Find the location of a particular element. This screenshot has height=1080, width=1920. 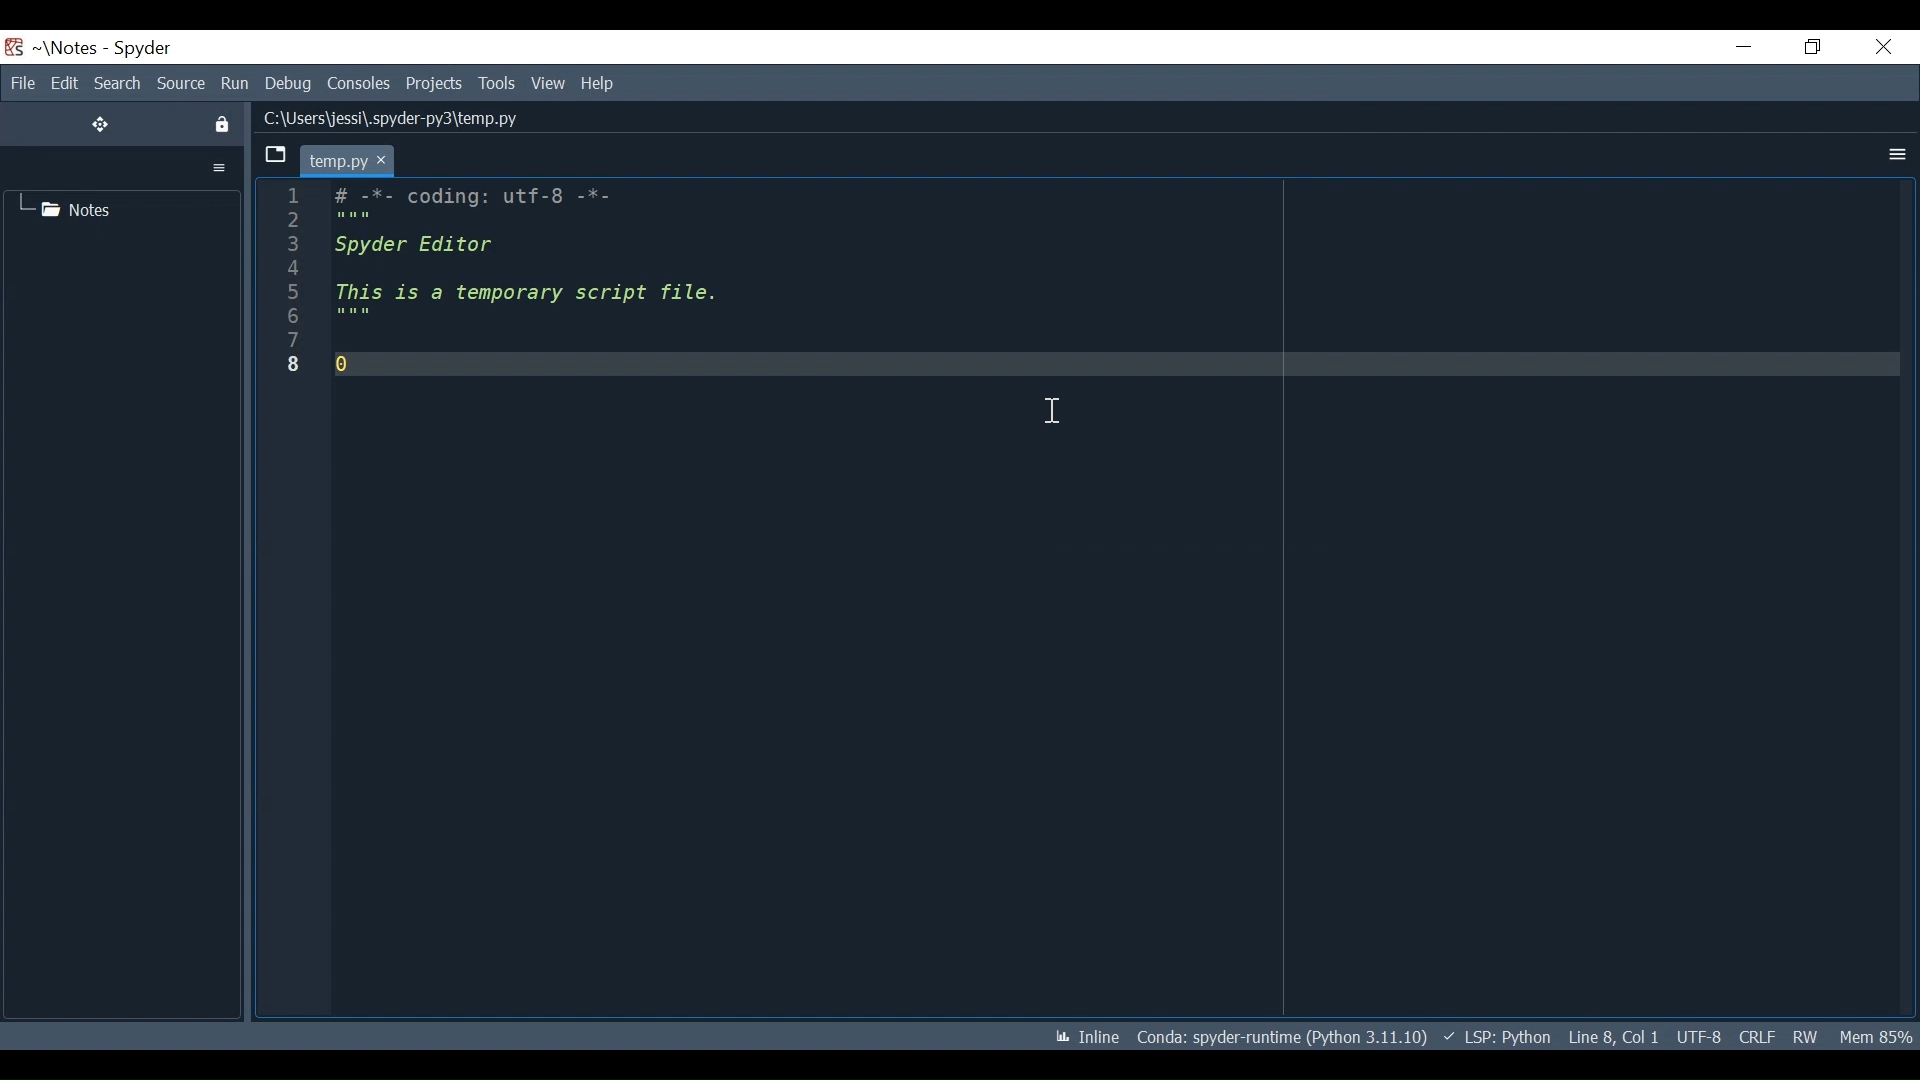

Consoles is located at coordinates (359, 84).